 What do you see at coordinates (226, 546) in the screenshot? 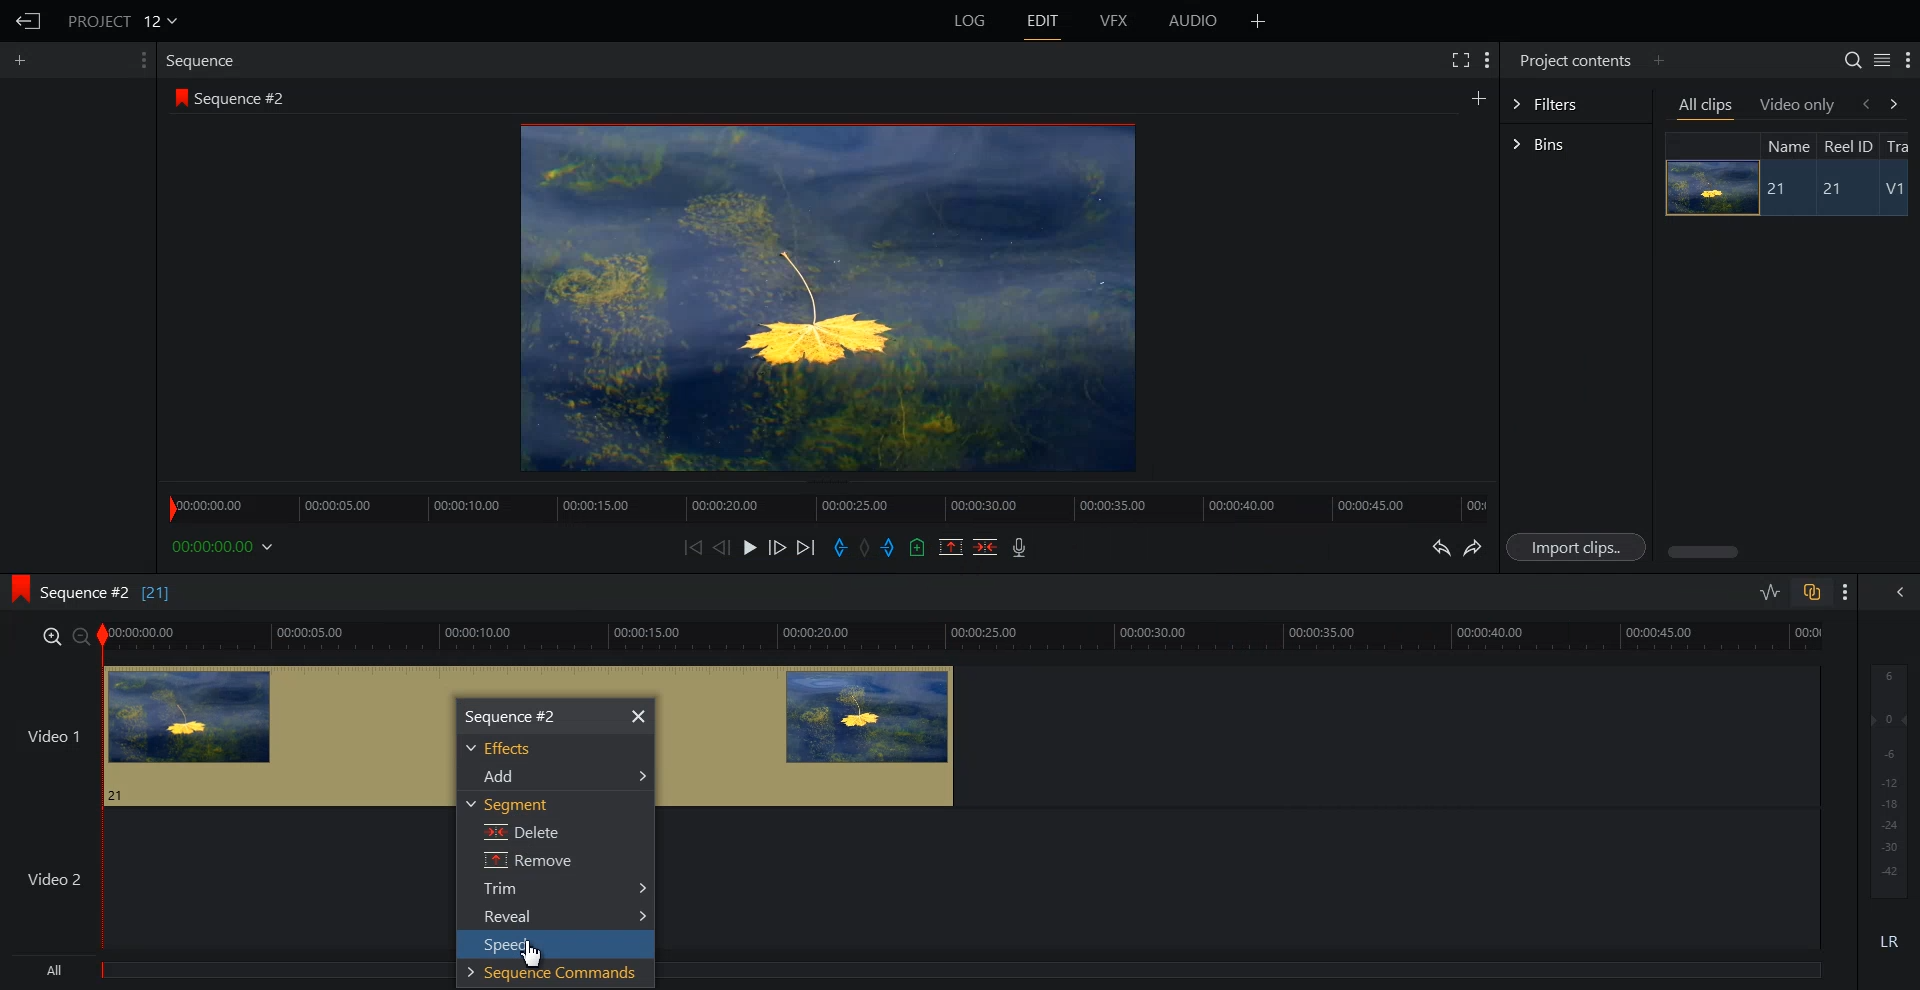
I see `00:00:00.00` at bounding box center [226, 546].